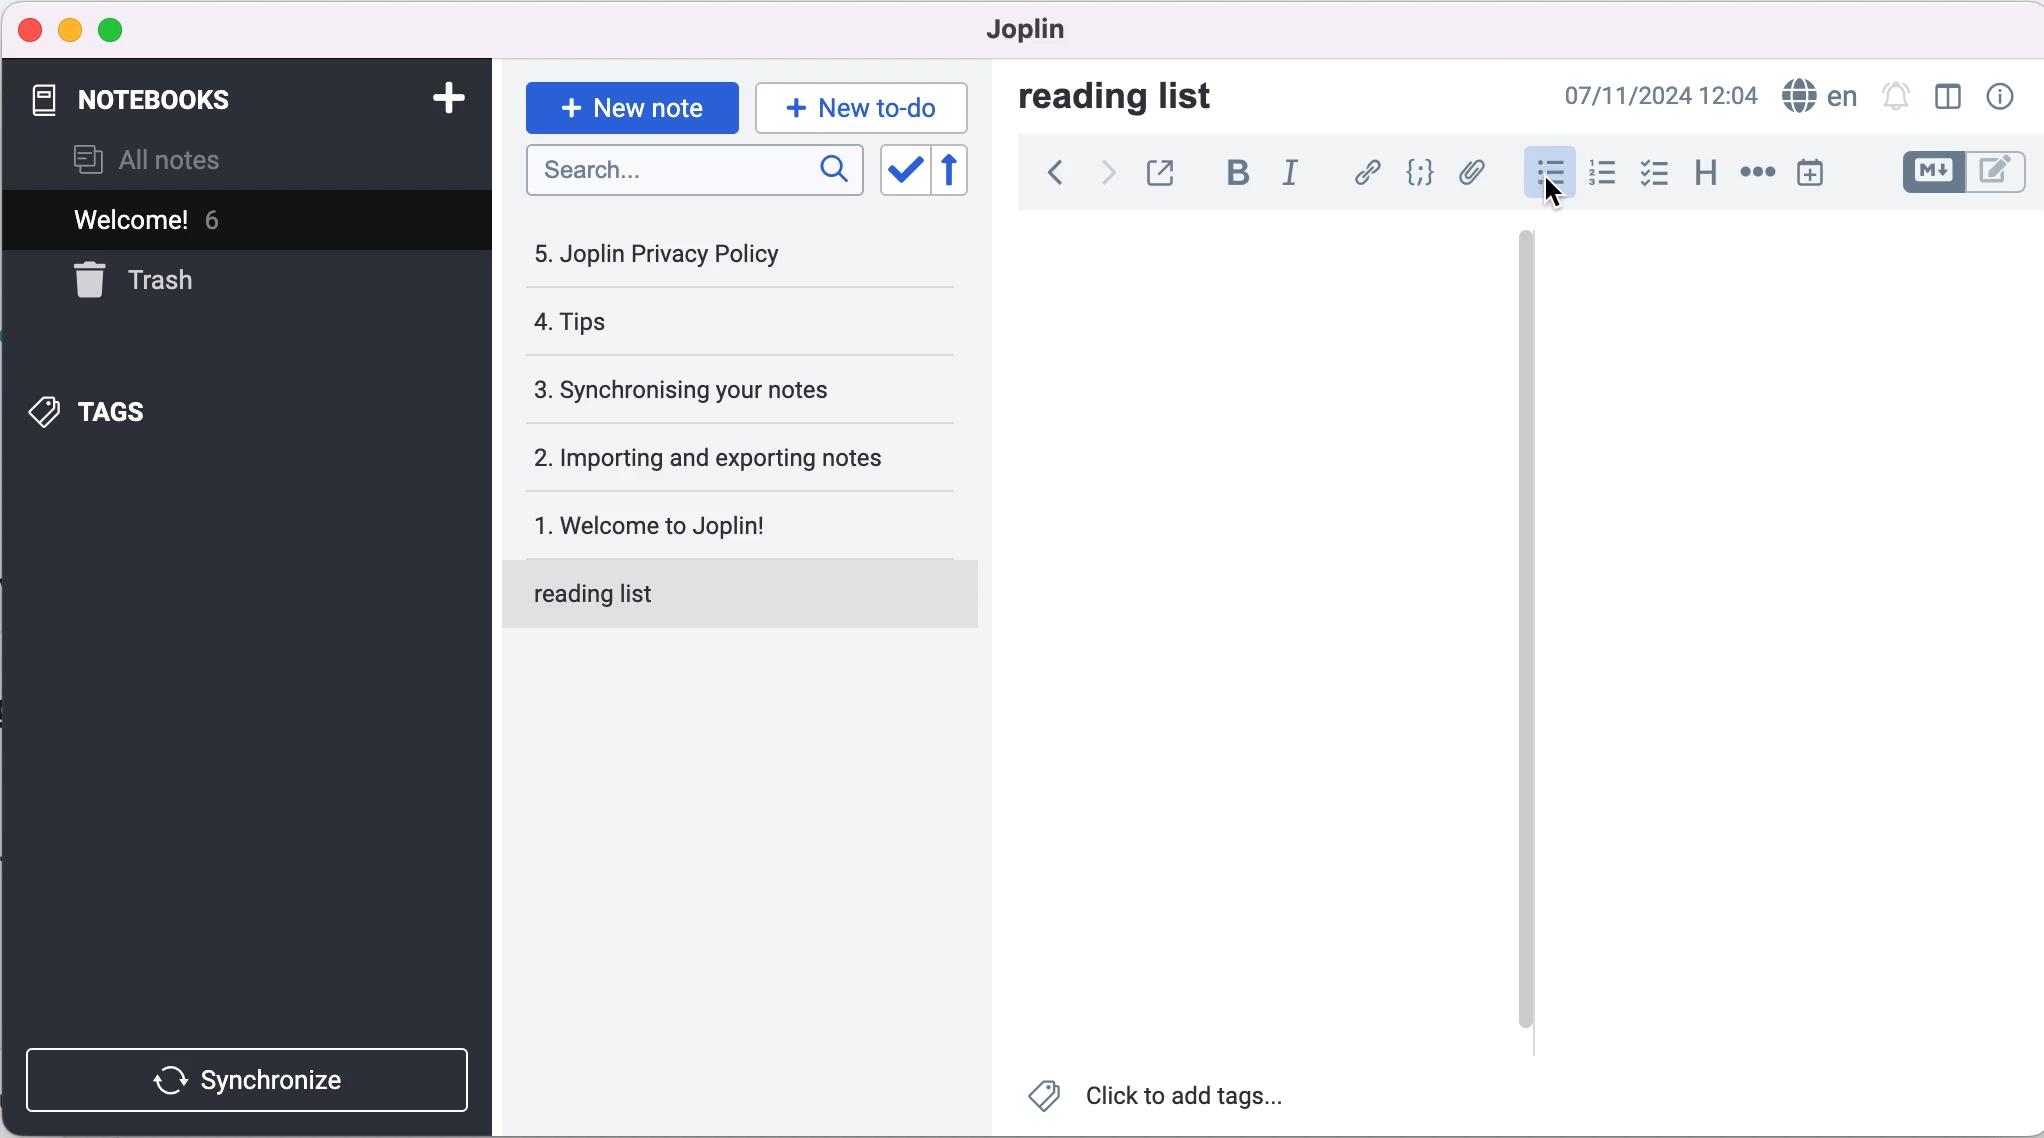  Describe the element at coordinates (694, 170) in the screenshot. I see `search` at that location.